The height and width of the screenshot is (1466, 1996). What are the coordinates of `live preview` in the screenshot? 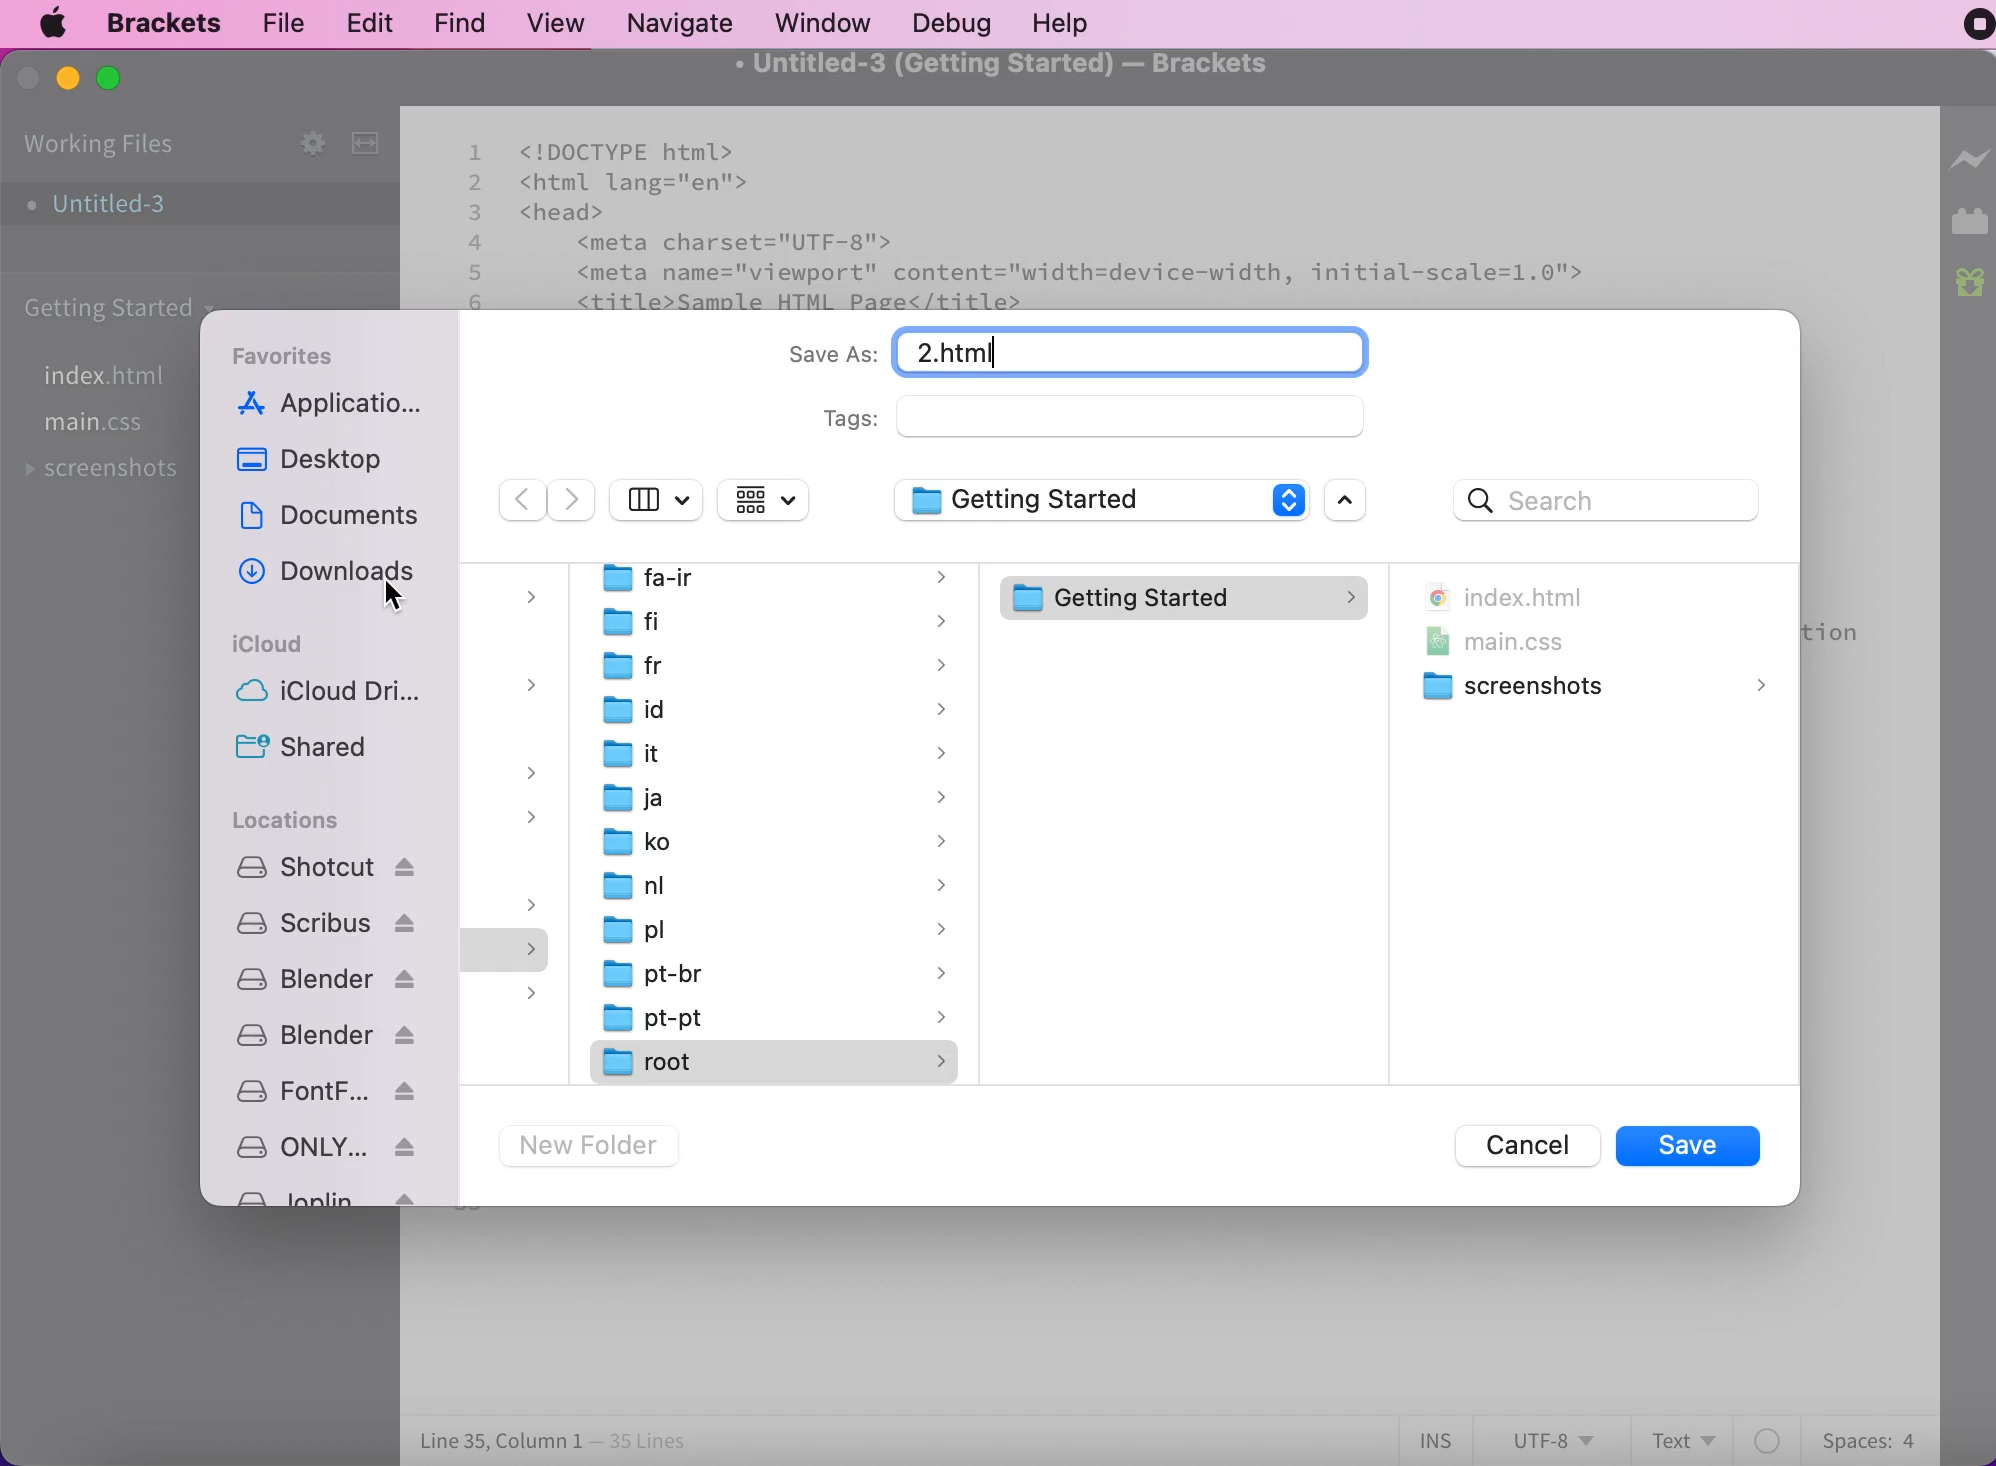 It's located at (1966, 160).